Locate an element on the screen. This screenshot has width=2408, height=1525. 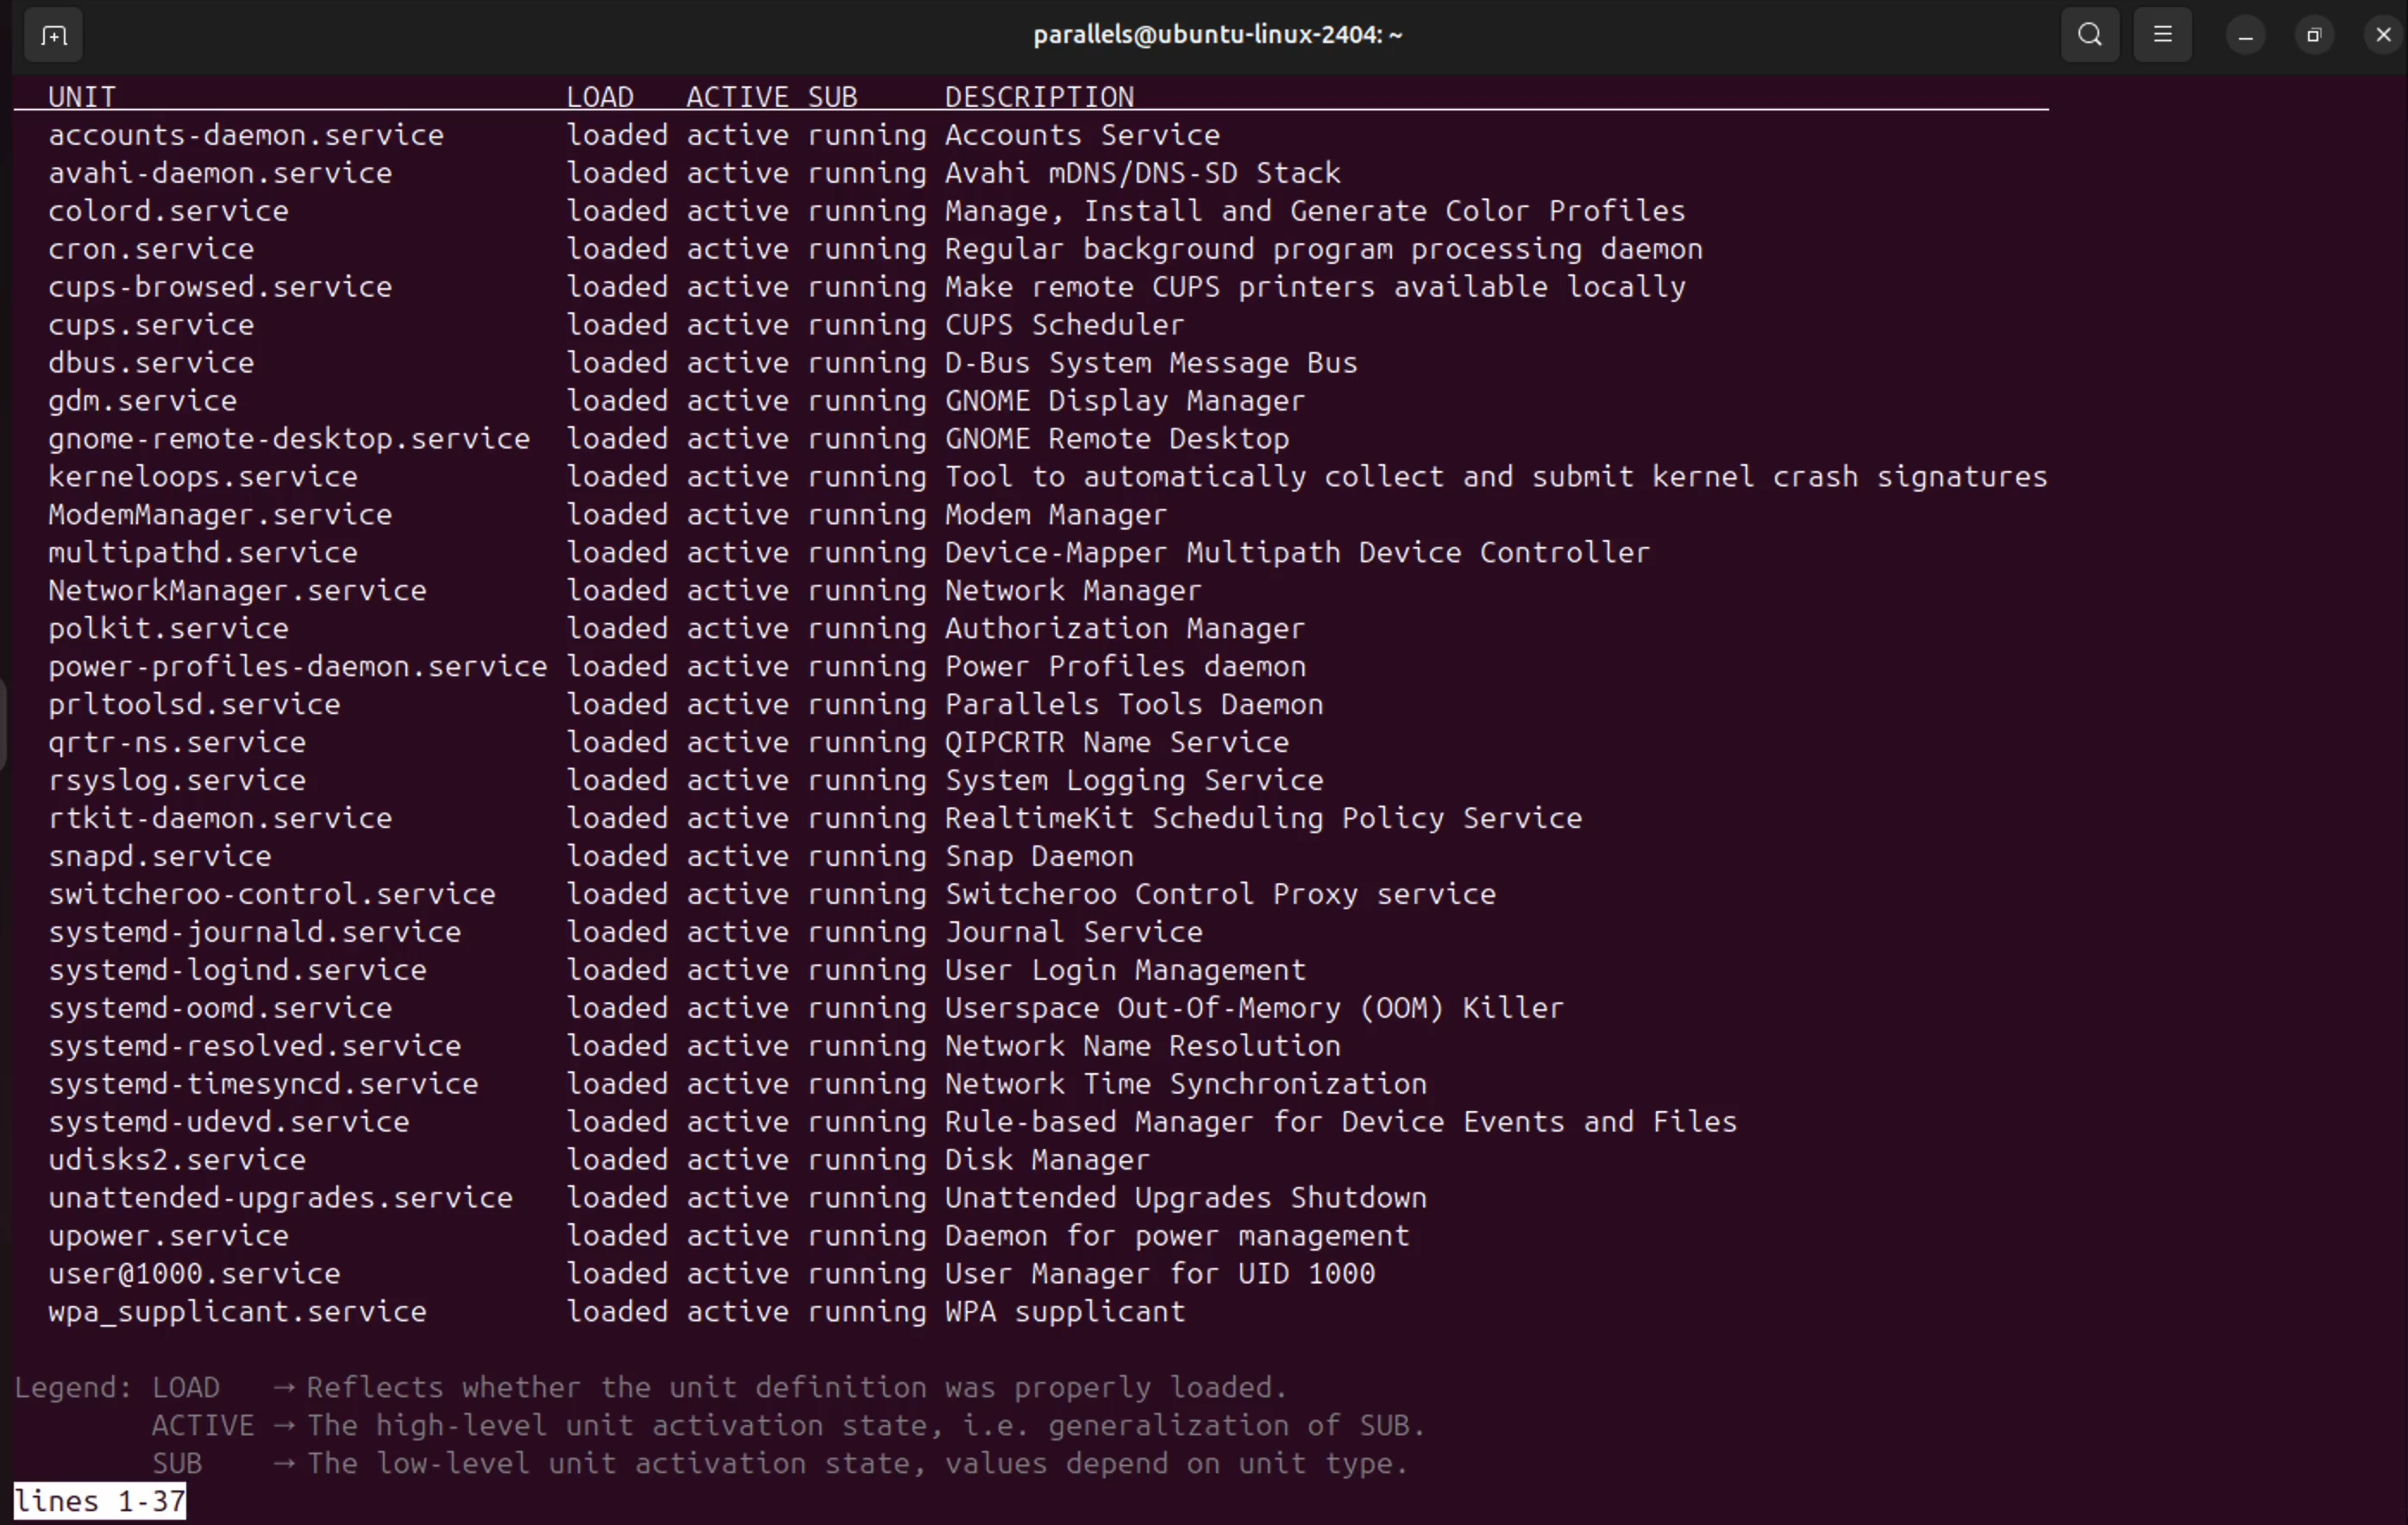
accounts-dameon service is located at coordinates (262, 134).